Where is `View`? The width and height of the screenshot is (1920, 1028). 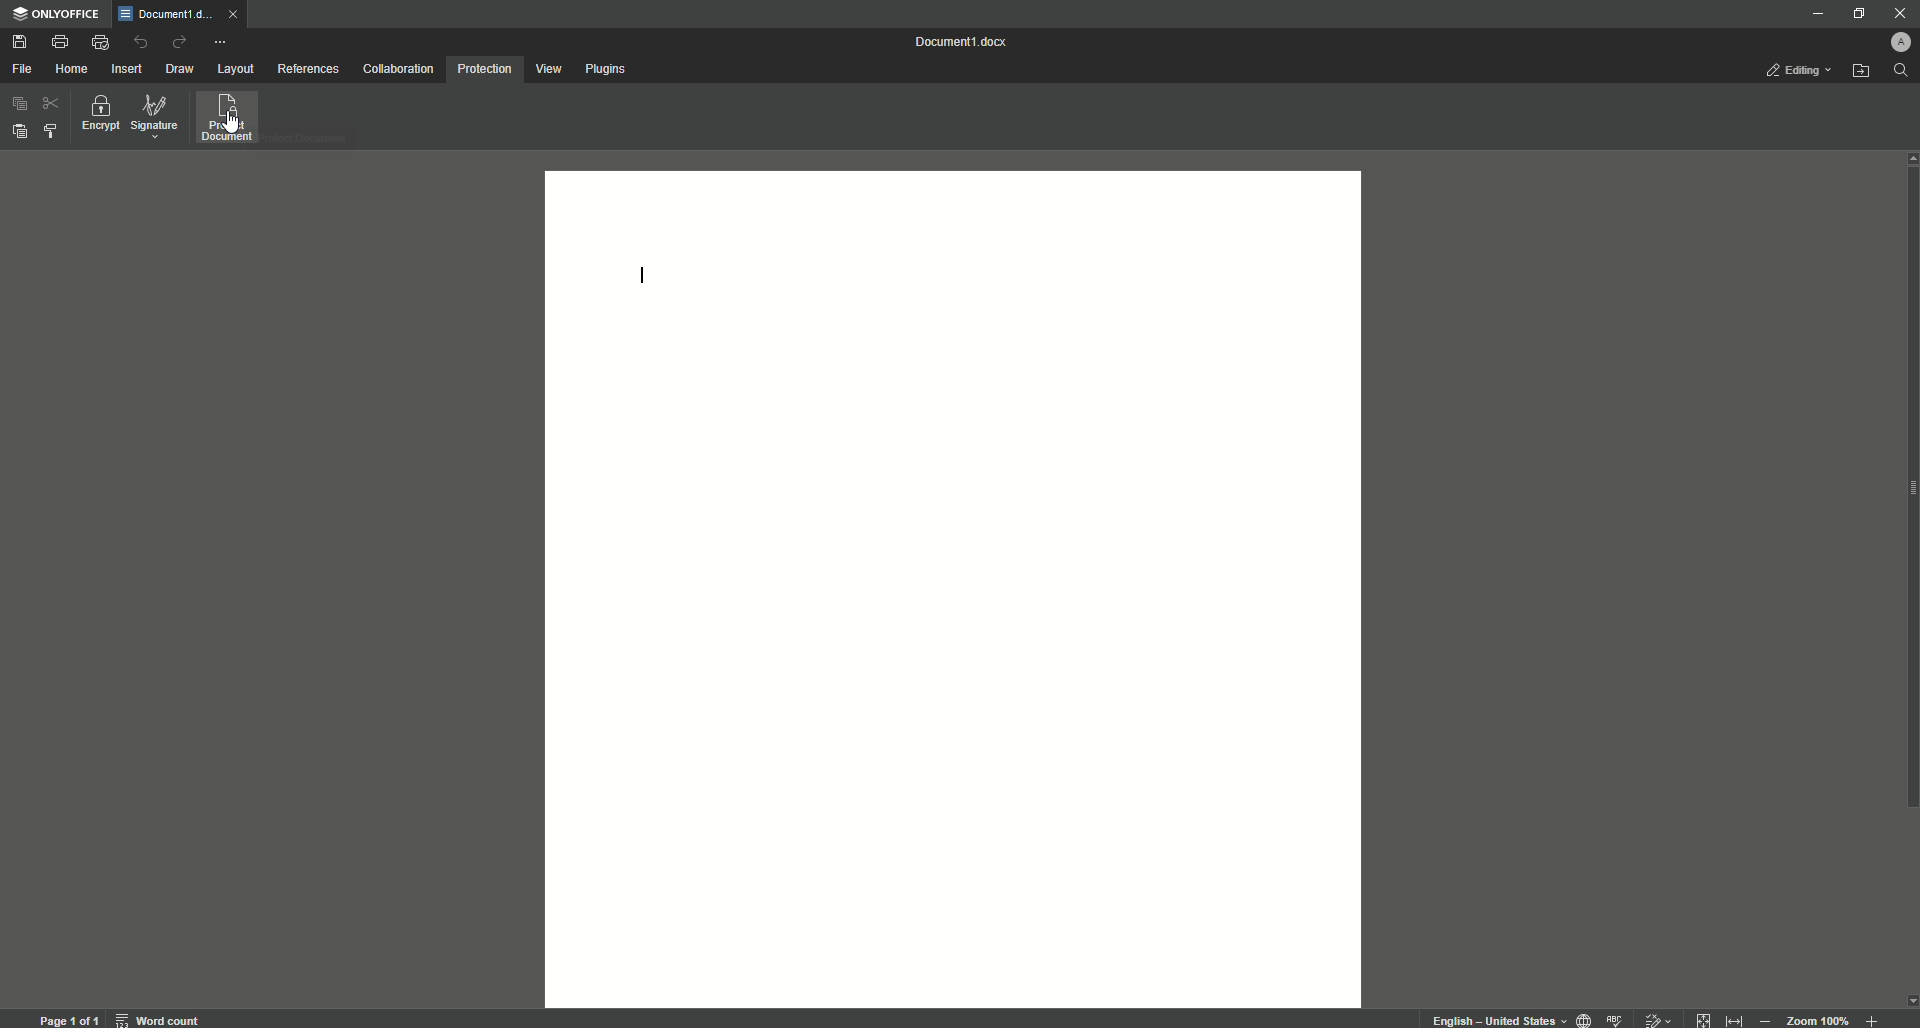 View is located at coordinates (549, 69).